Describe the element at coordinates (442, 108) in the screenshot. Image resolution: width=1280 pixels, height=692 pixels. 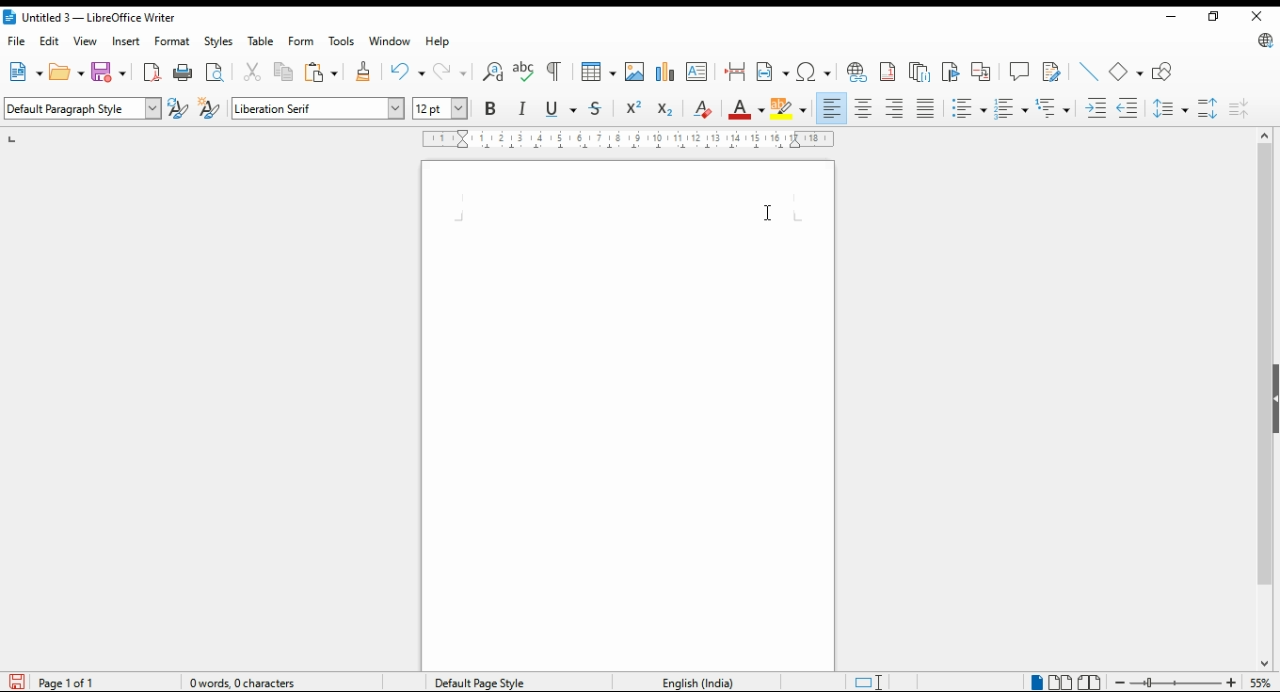
I see `font size` at that location.